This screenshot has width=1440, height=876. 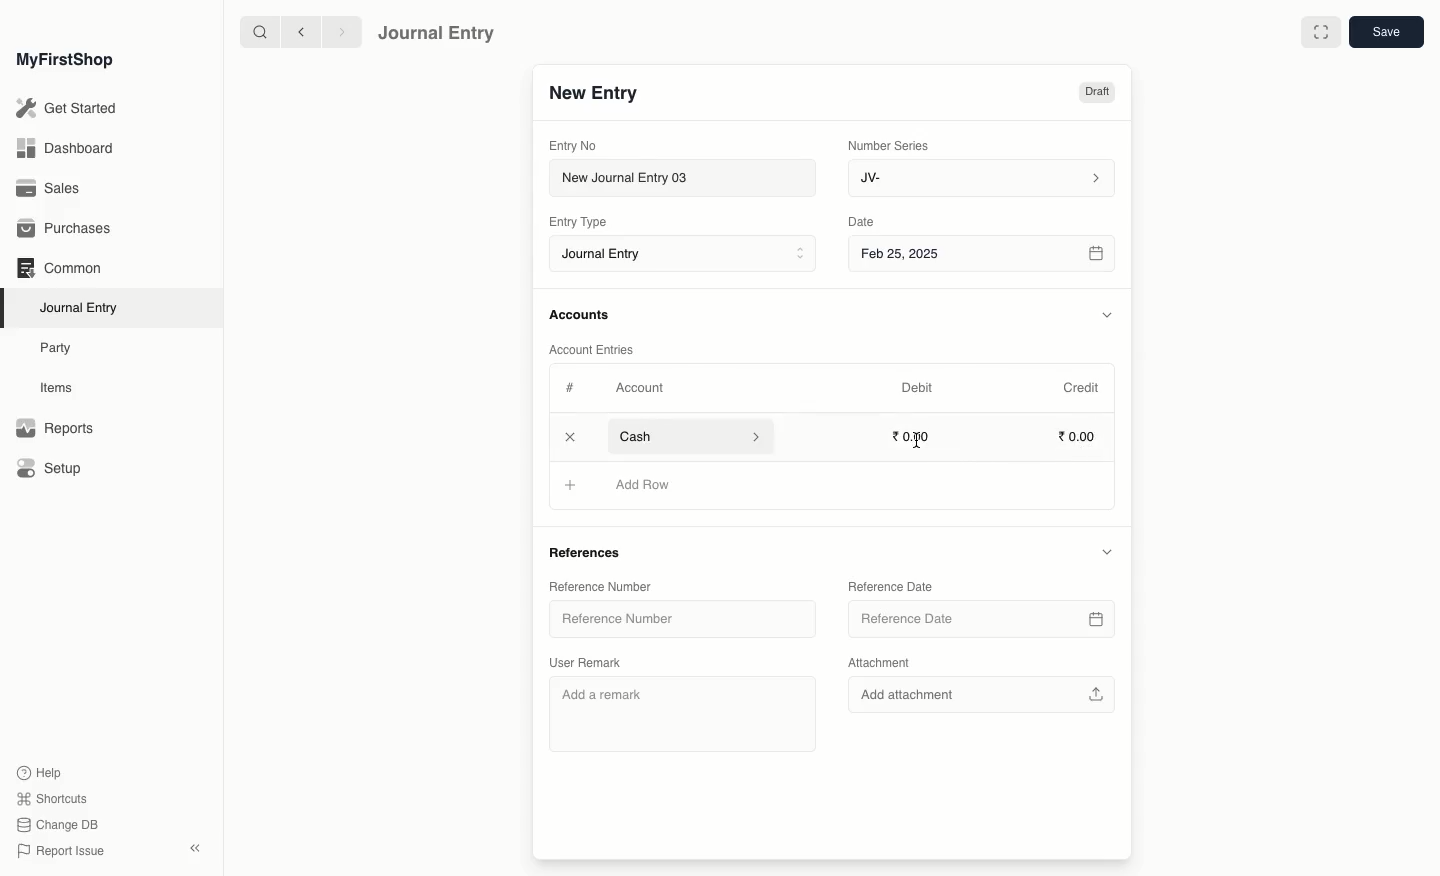 I want to click on New Entry, so click(x=593, y=94).